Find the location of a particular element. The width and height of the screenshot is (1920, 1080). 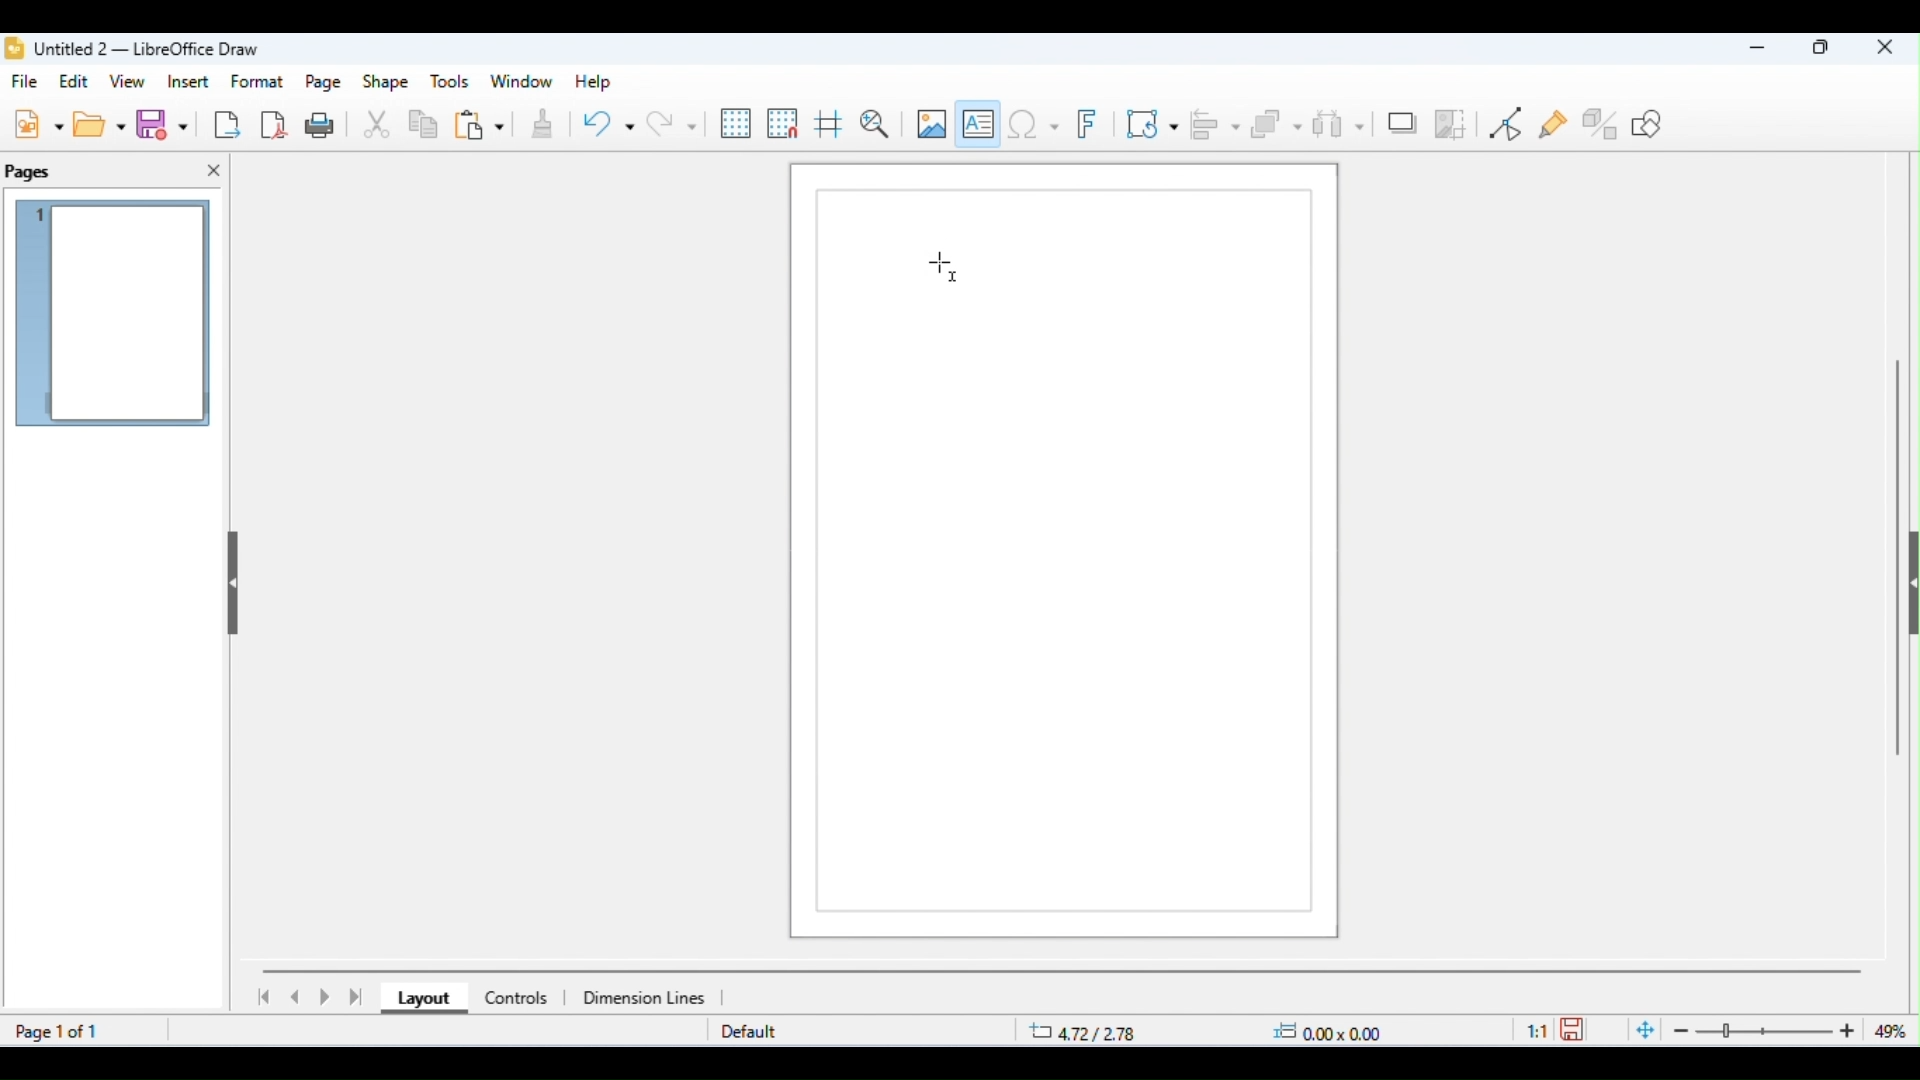

cursor is located at coordinates (944, 267).